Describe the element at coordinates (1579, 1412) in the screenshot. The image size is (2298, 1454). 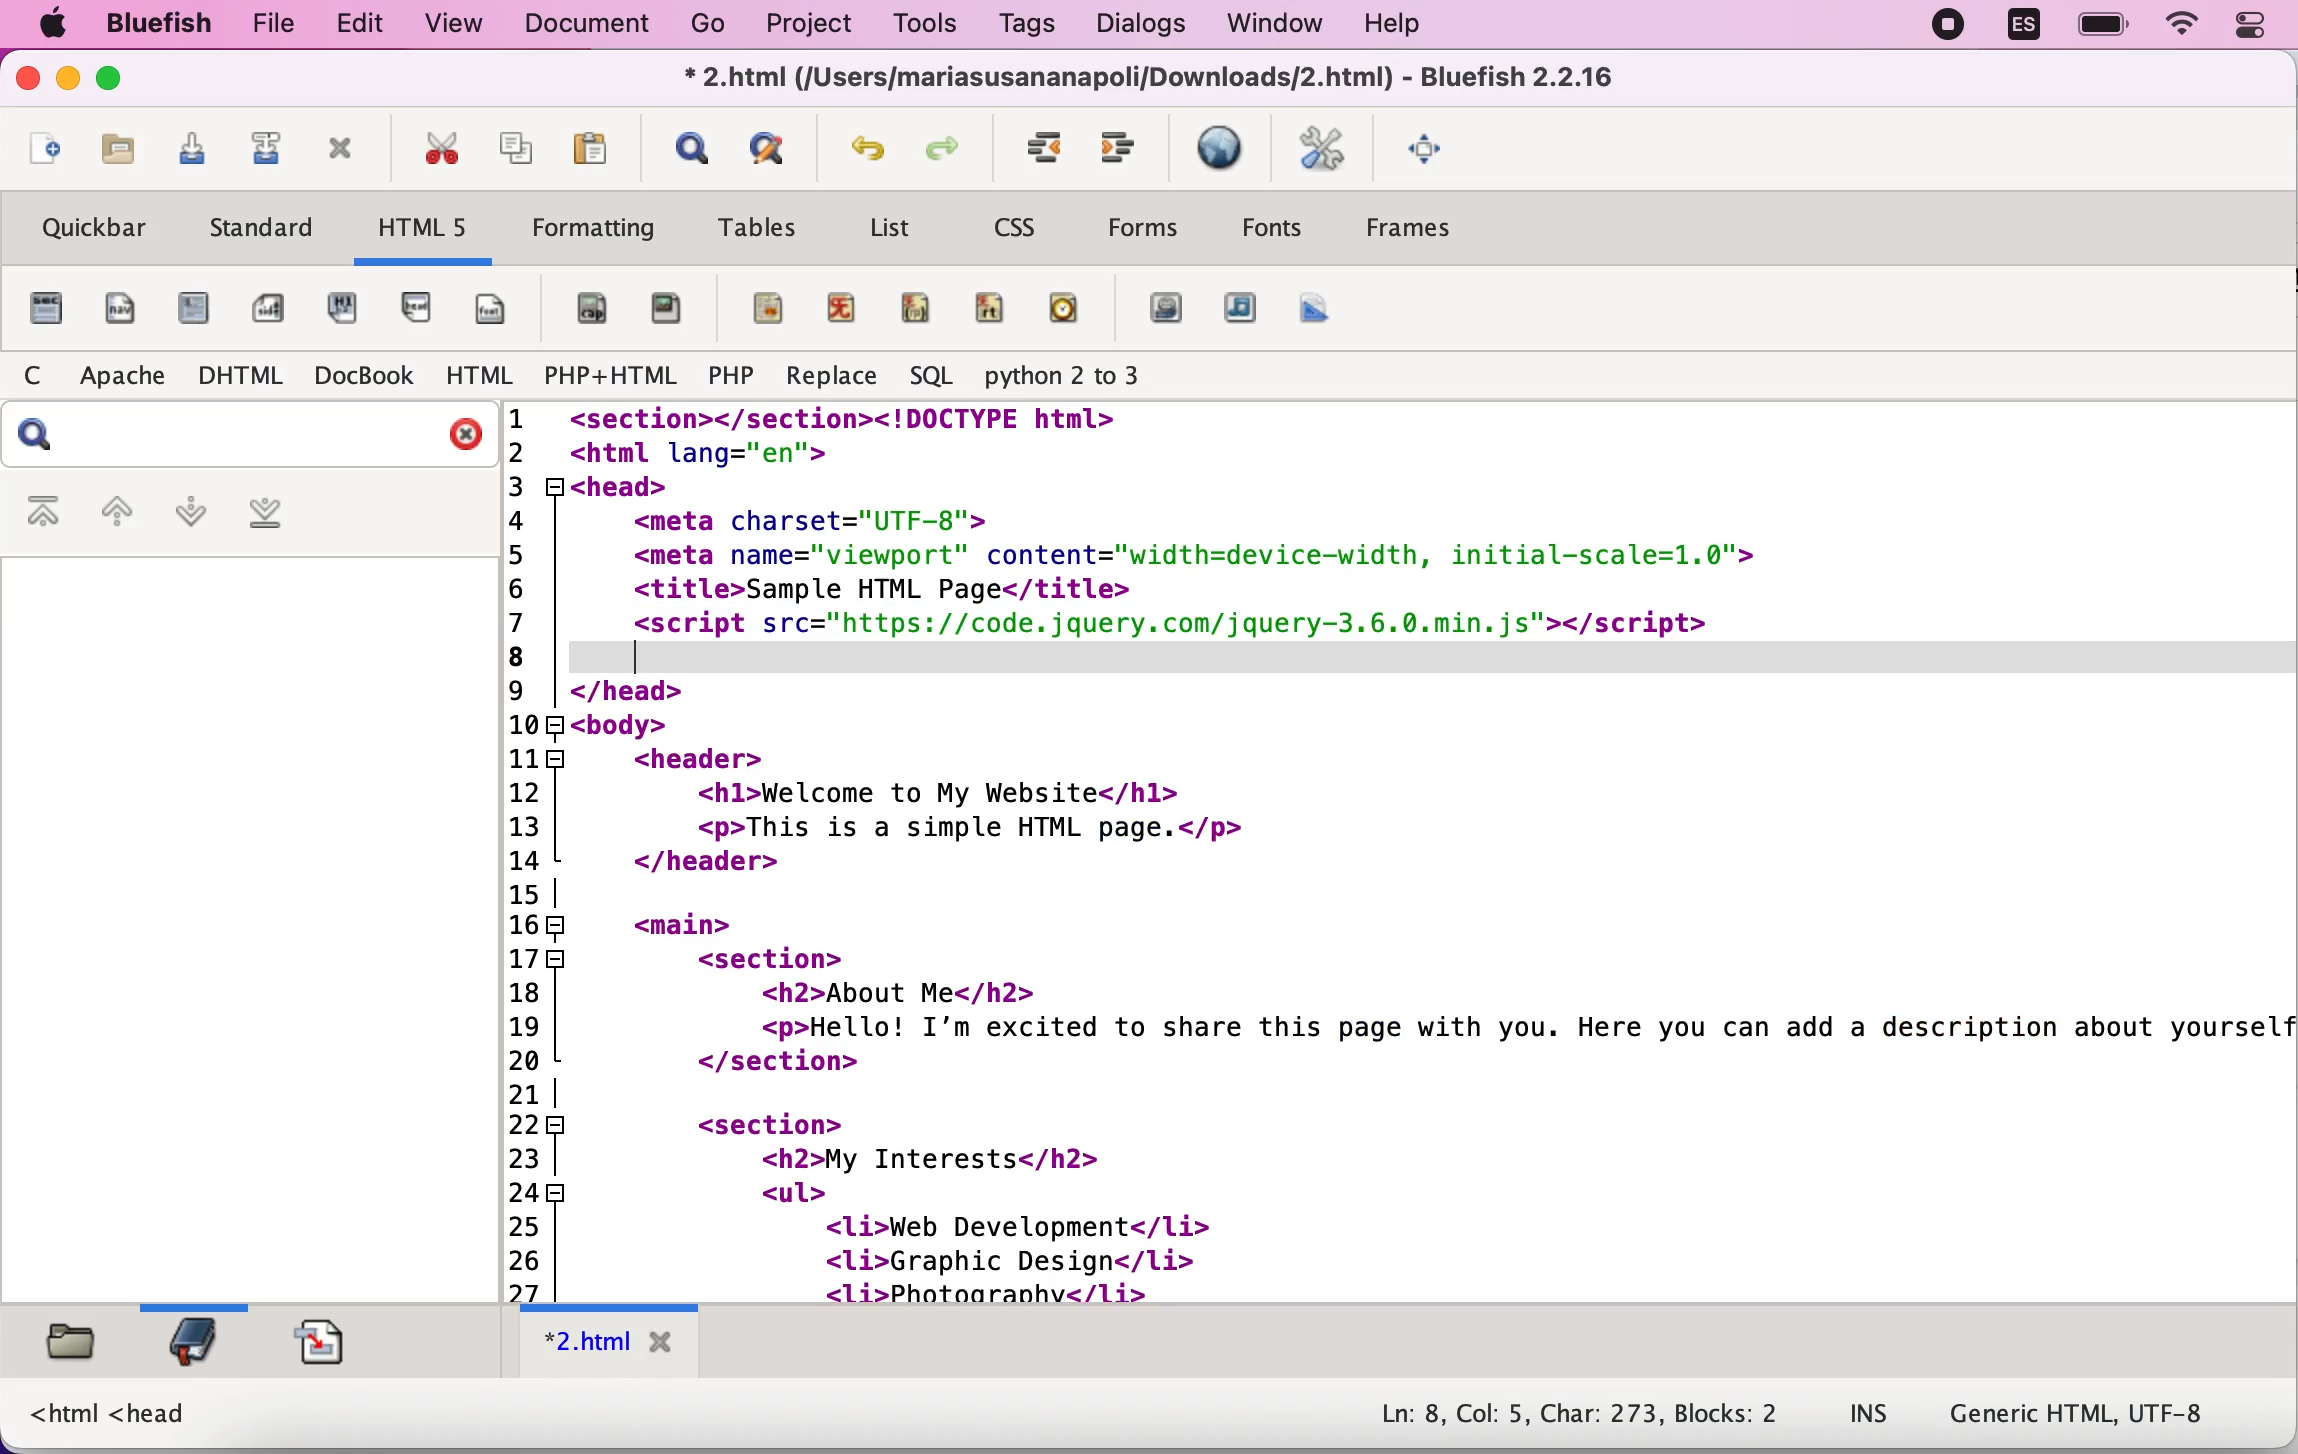
I see `Ln: 8, Col: 5, Char: 273, Blocks: 2` at that location.